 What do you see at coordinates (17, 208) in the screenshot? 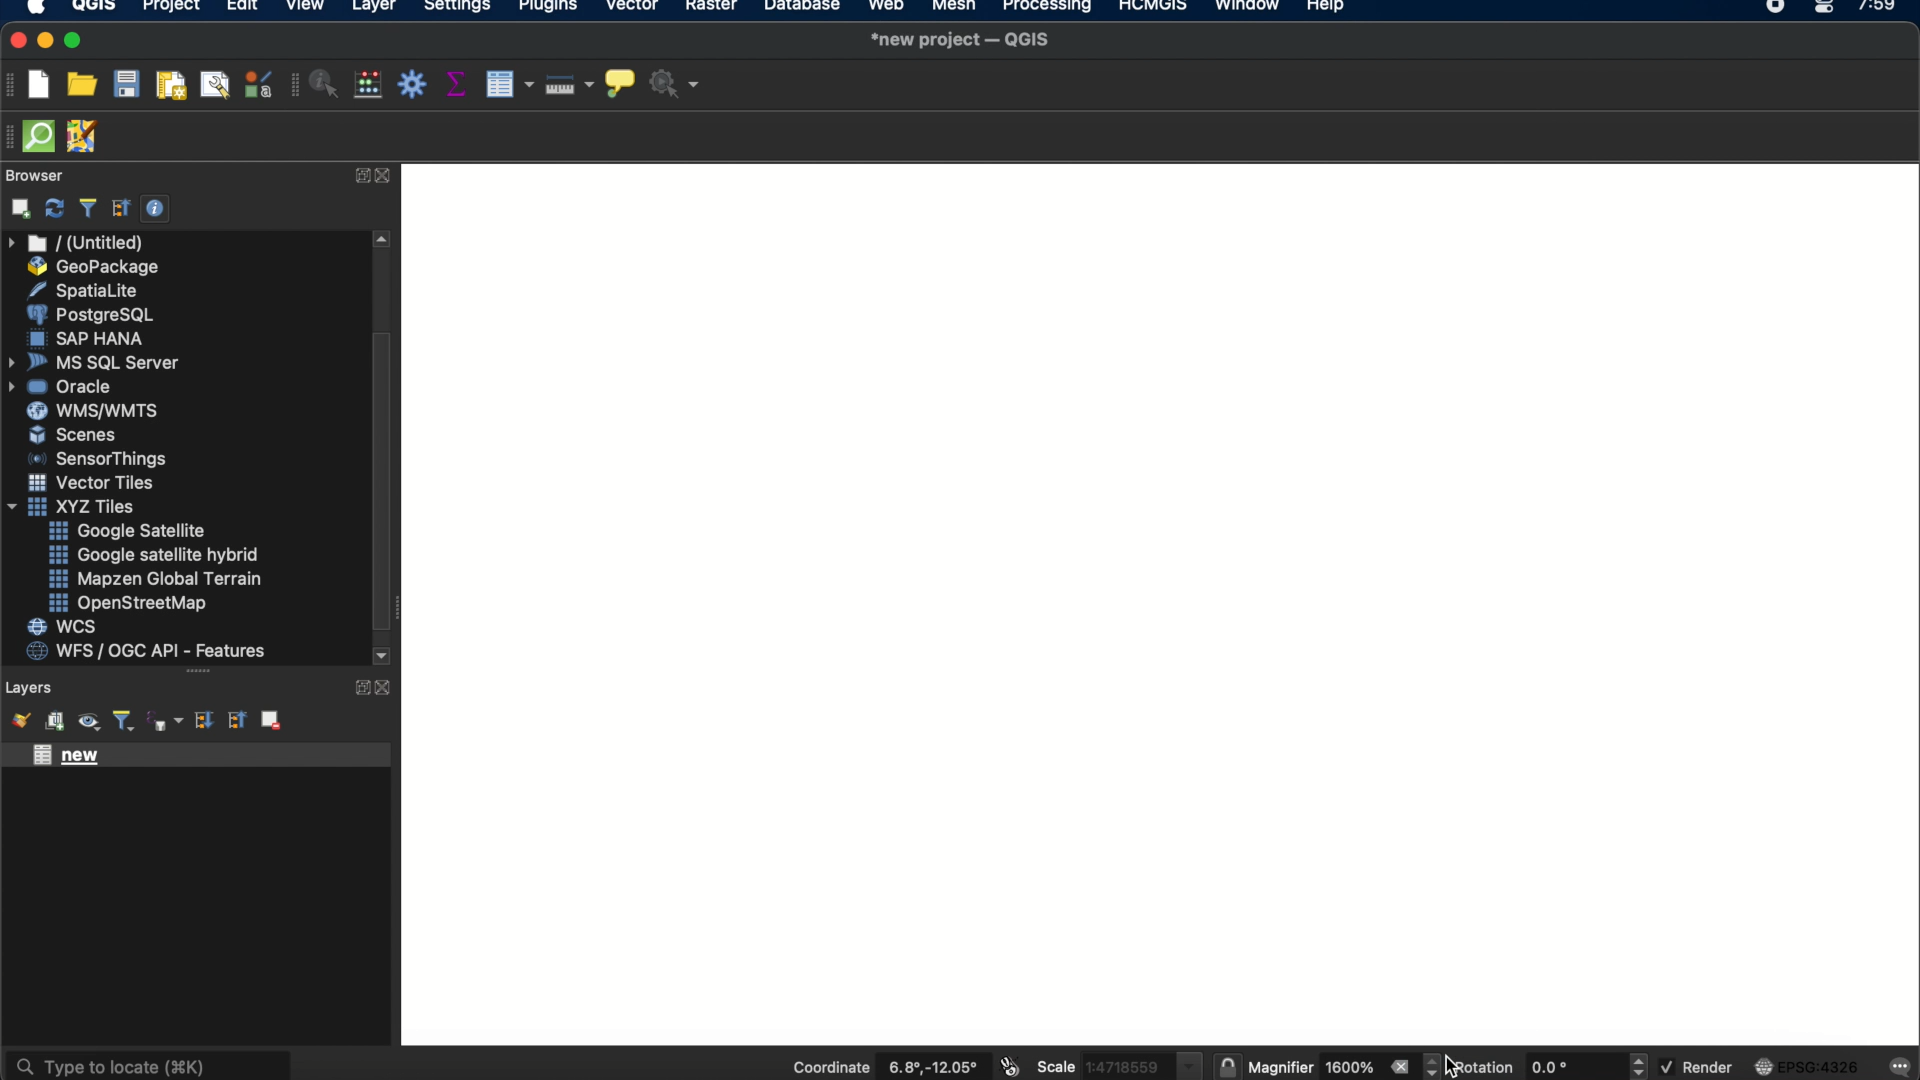
I see `add selected layers` at bounding box center [17, 208].